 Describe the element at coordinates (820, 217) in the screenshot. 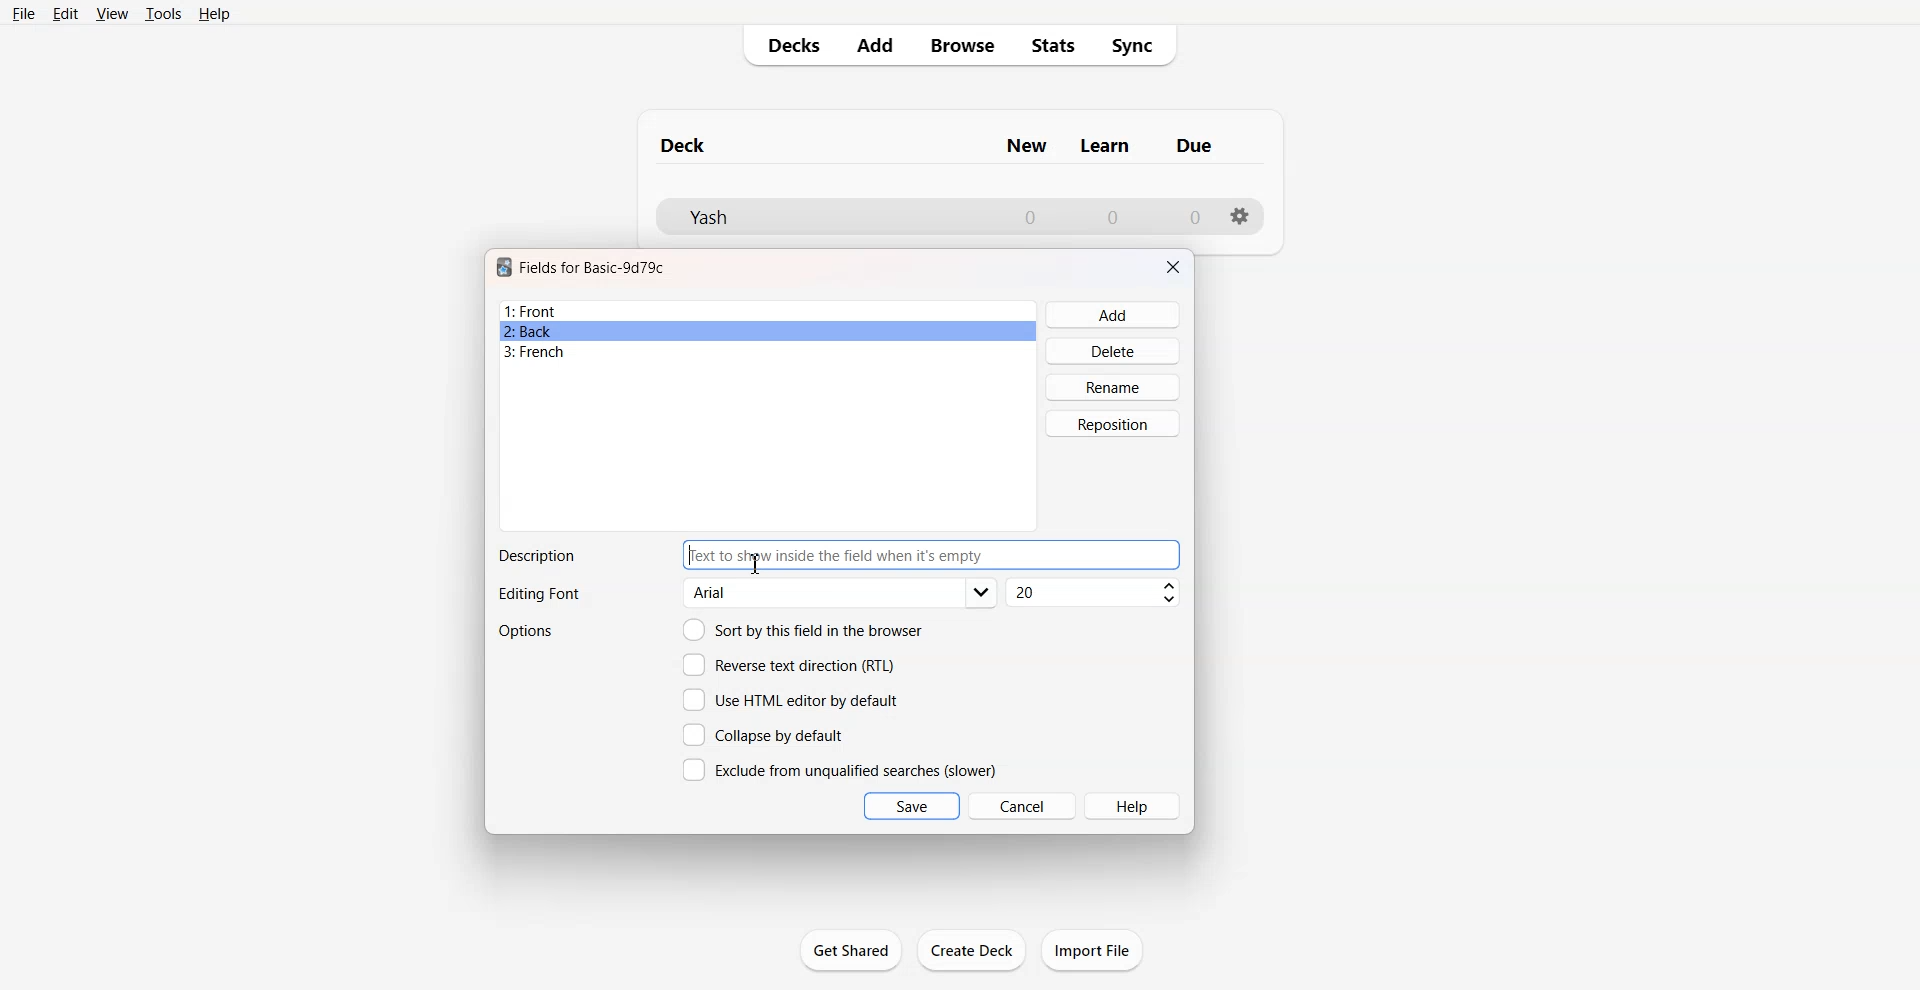

I see `Deck File` at that location.